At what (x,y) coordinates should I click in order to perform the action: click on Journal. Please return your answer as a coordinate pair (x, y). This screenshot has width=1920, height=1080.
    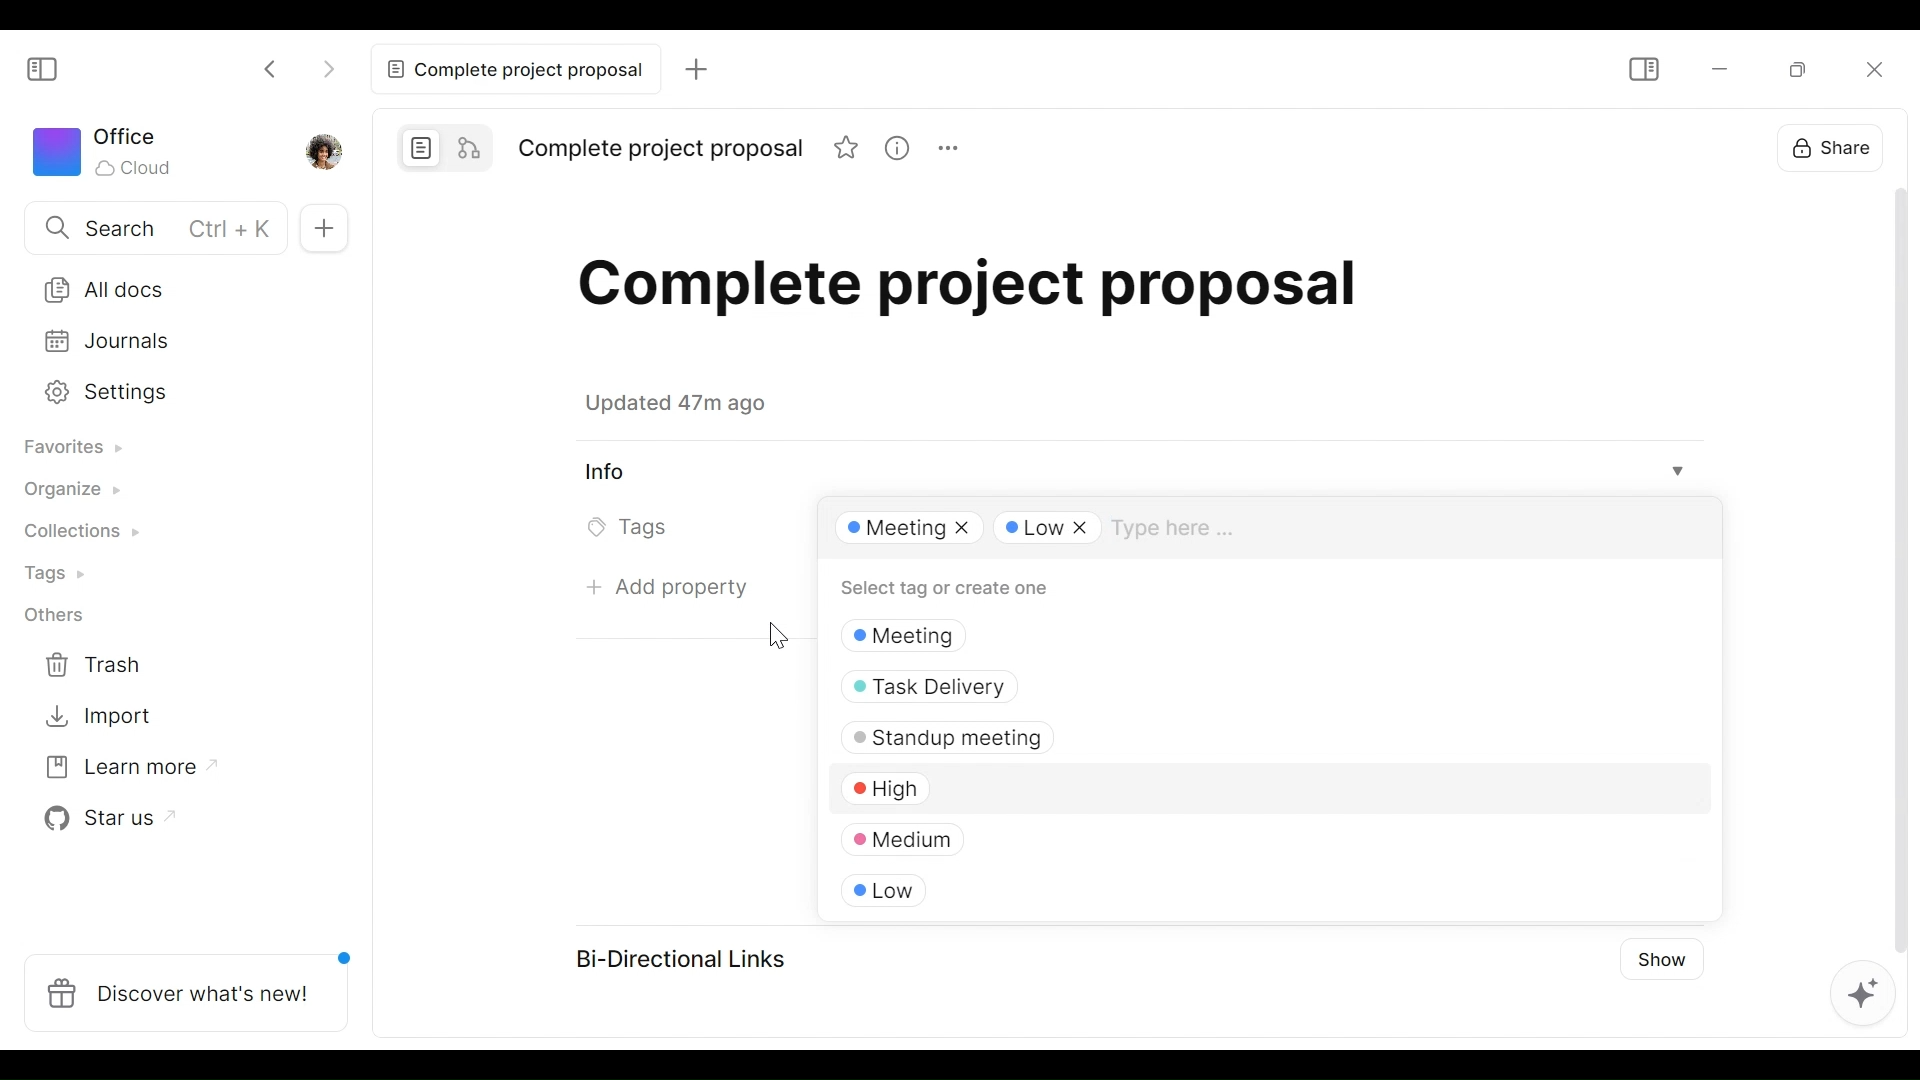
    Looking at the image, I should click on (169, 343).